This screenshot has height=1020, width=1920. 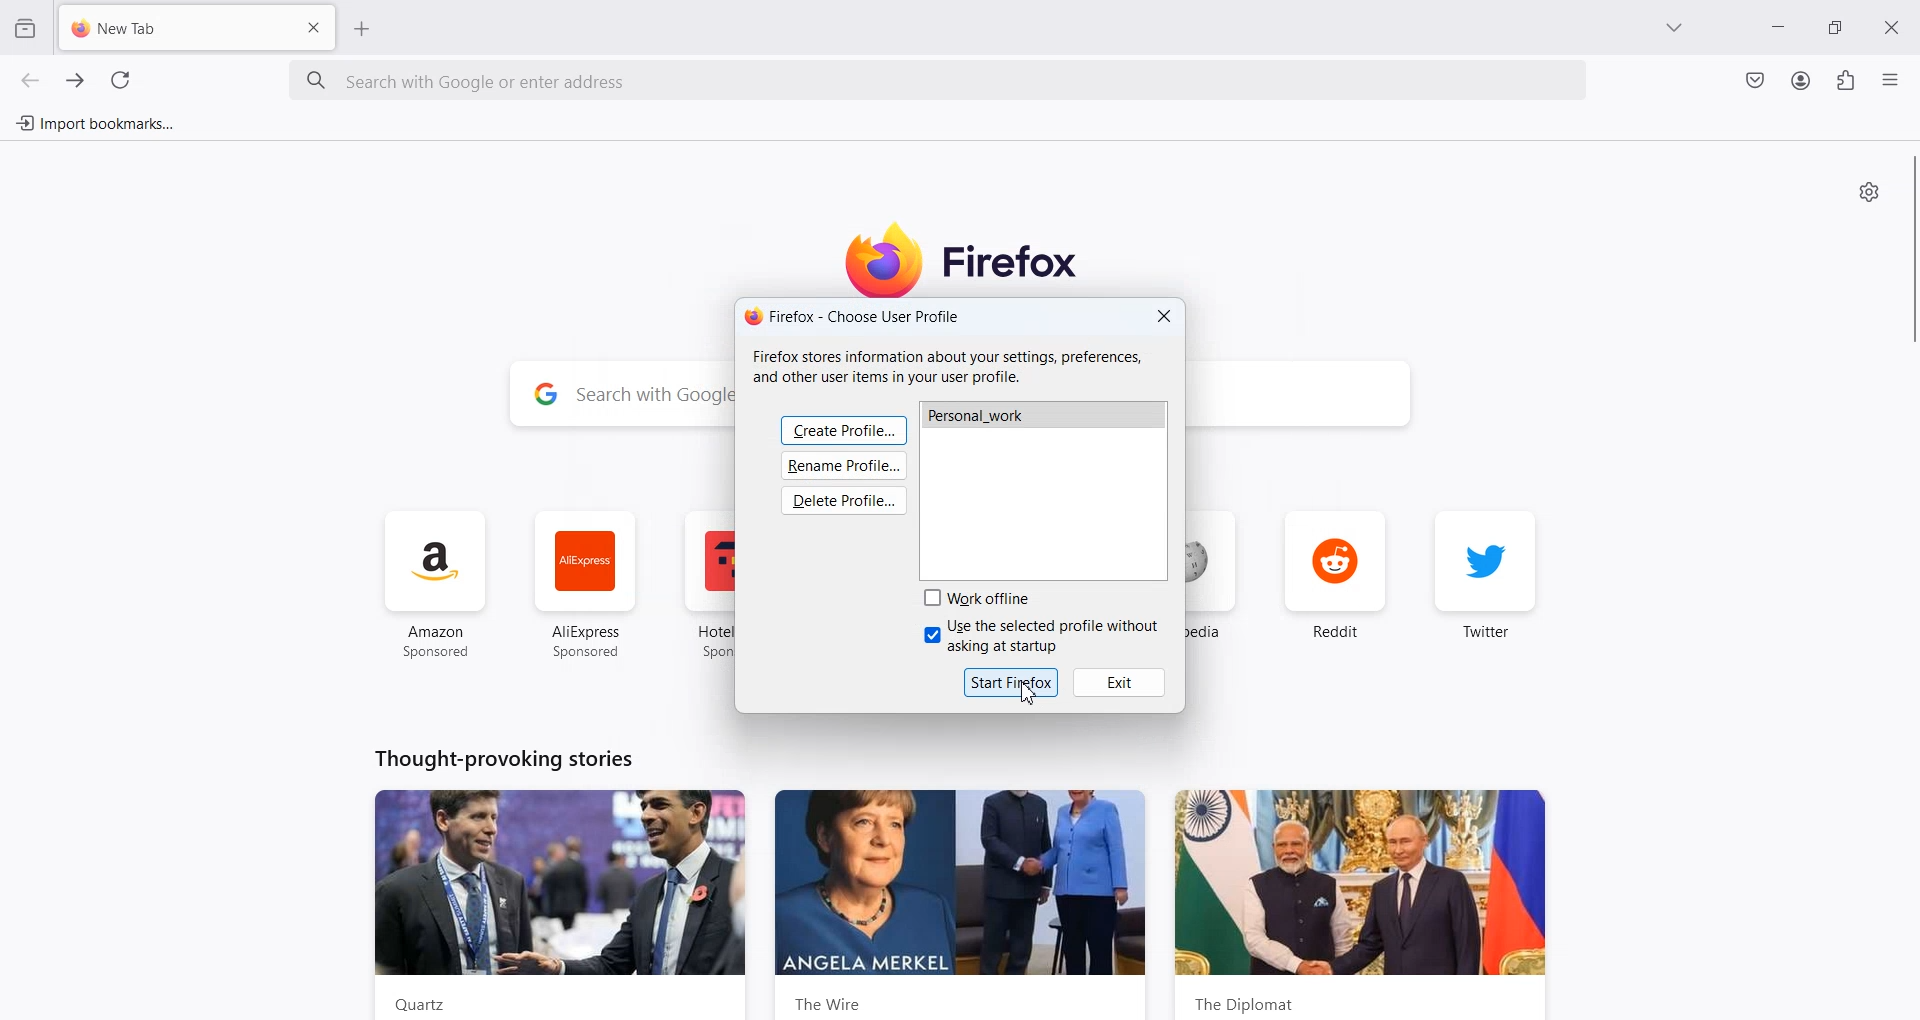 What do you see at coordinates (1845, 81) in the screenshot?
I see `Extensions` at bounding box center [1845, 81].